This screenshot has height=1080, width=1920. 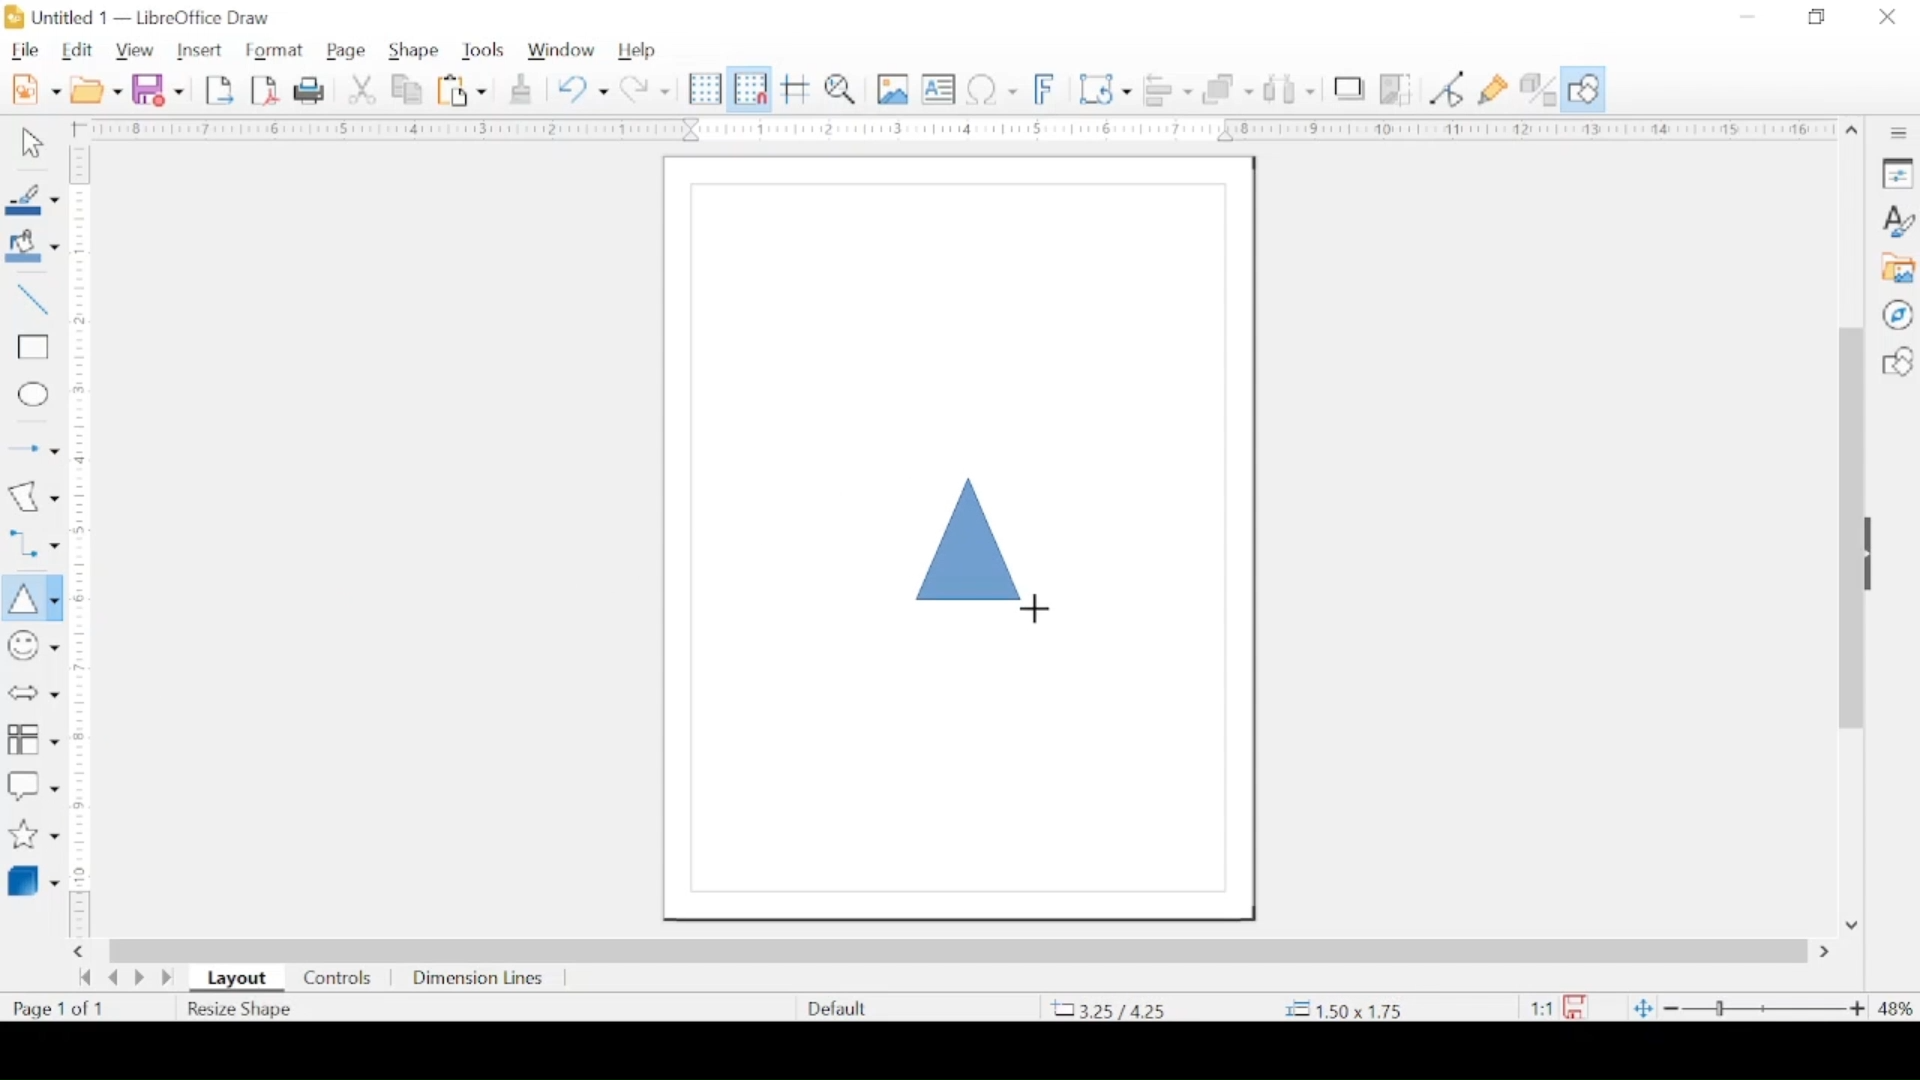 I want to click on insert ellipse, so click(x=32, y=395).